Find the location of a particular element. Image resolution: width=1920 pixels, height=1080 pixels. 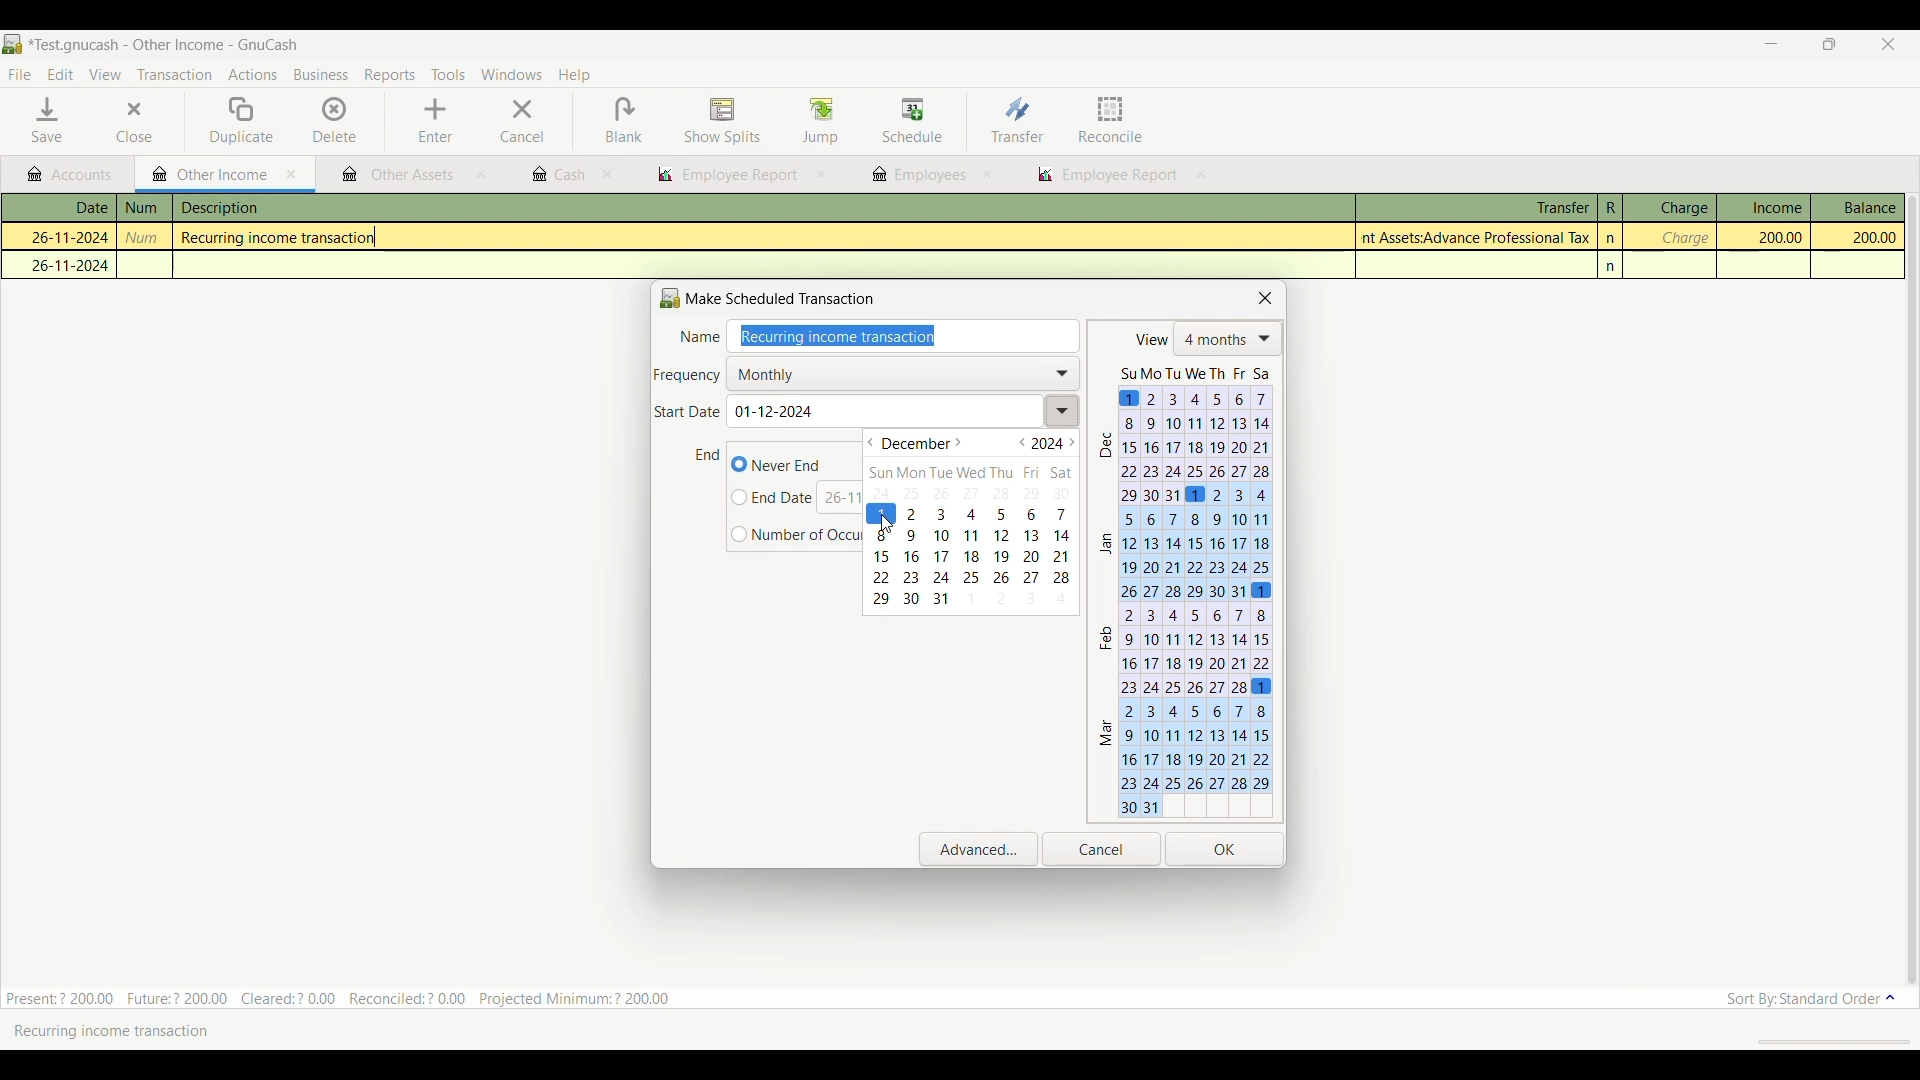

charge is located at coordinates (1683, 238).